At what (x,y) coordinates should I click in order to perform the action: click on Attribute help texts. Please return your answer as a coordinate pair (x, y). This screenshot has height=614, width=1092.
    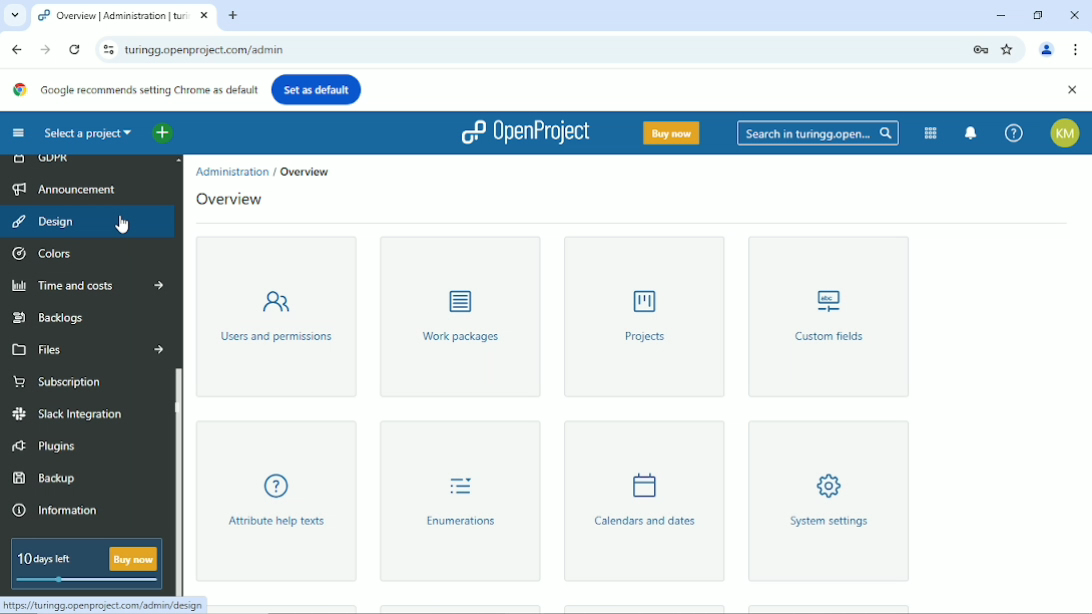
    Looking at the image, I should click on (281, 500).